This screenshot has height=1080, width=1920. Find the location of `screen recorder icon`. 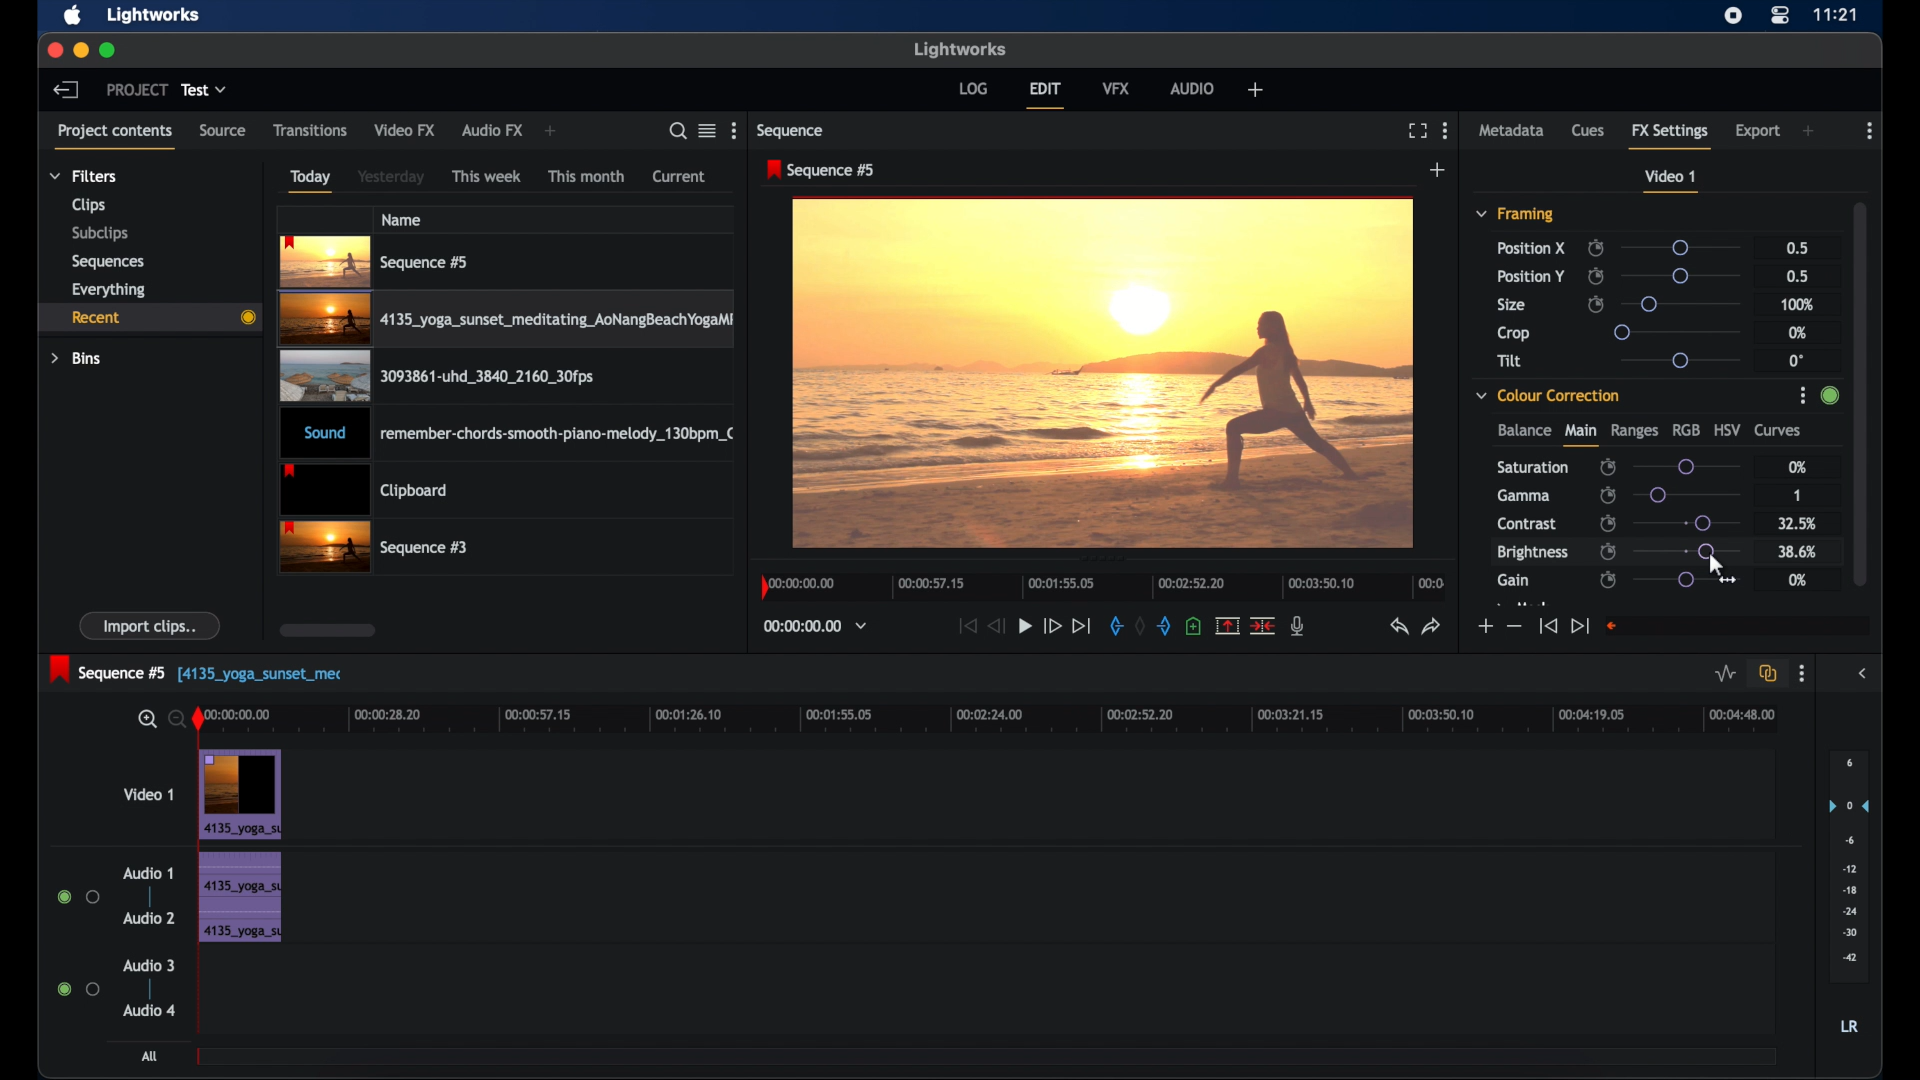

screen recorder icon is located at coordinates (1733, 16).